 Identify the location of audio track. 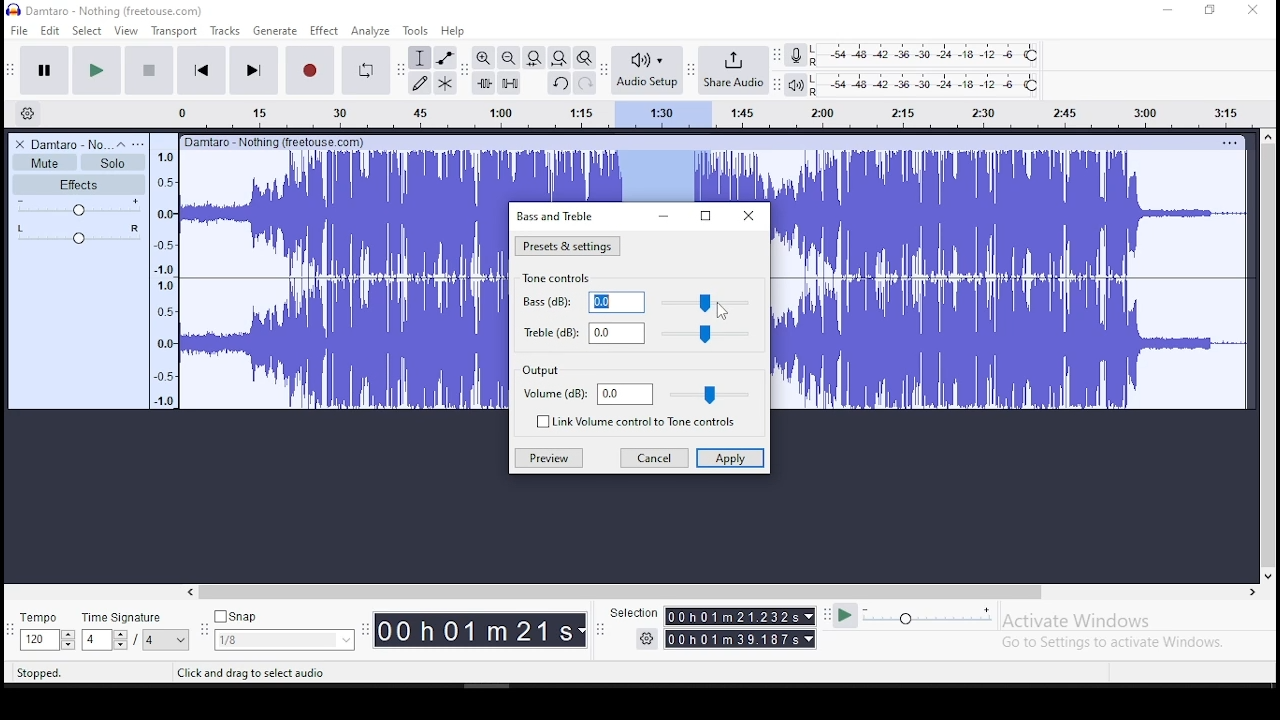
(1011, 213).